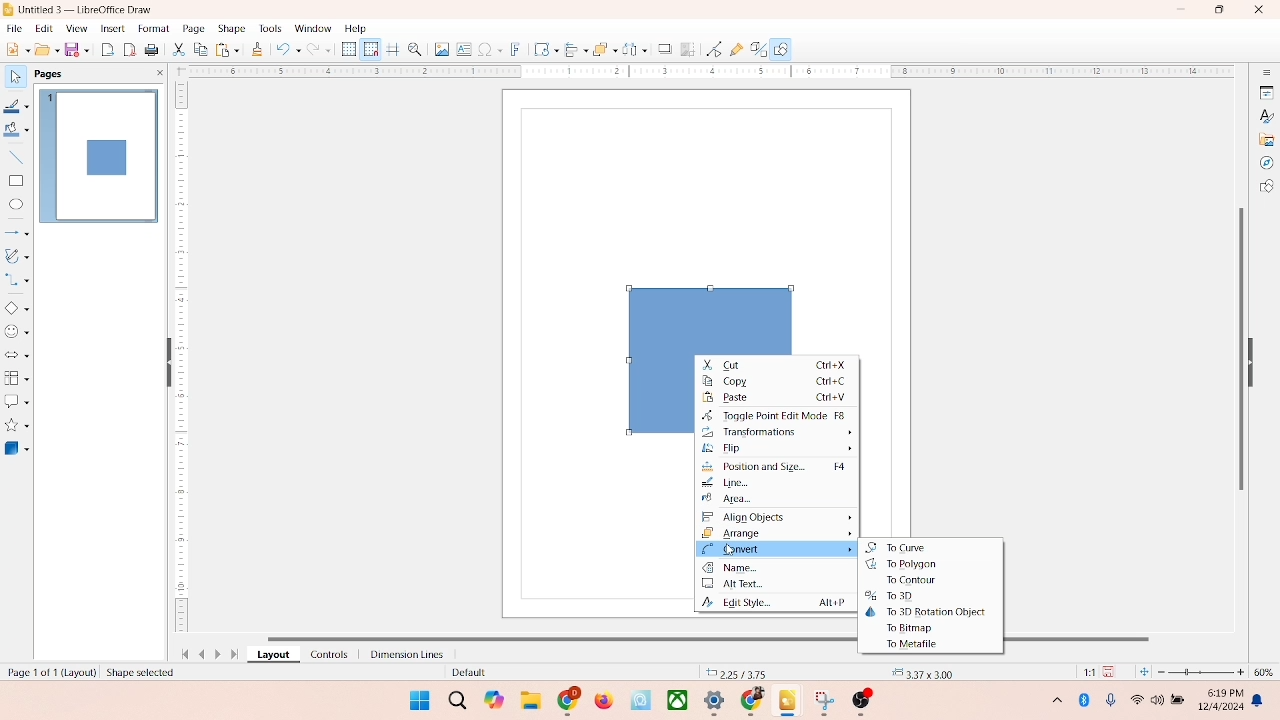 This screenshot has height=720, width=1280. Describe the element at coordinates (17, 232) in the screenshot. I see `lines and arrows` at that location.